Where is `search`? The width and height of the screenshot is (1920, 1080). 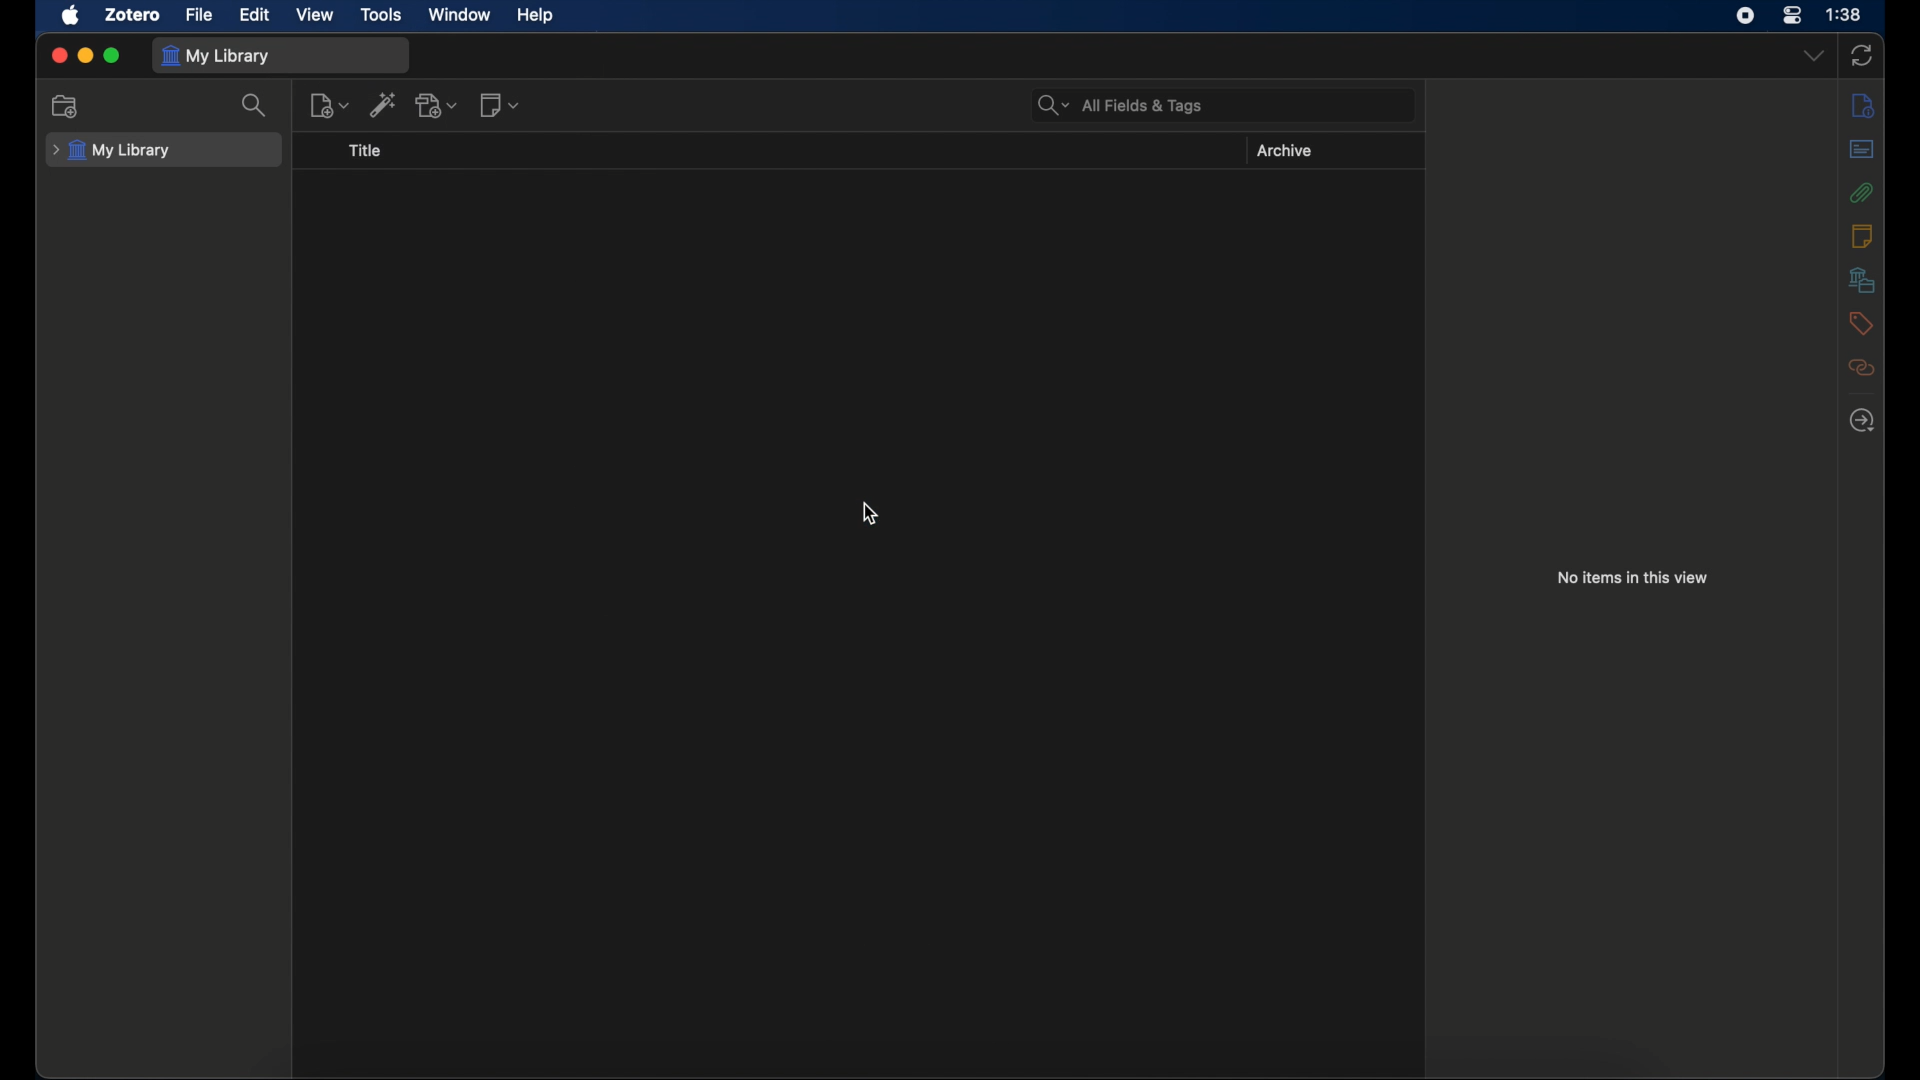
search is located at coordinates (256, 105).